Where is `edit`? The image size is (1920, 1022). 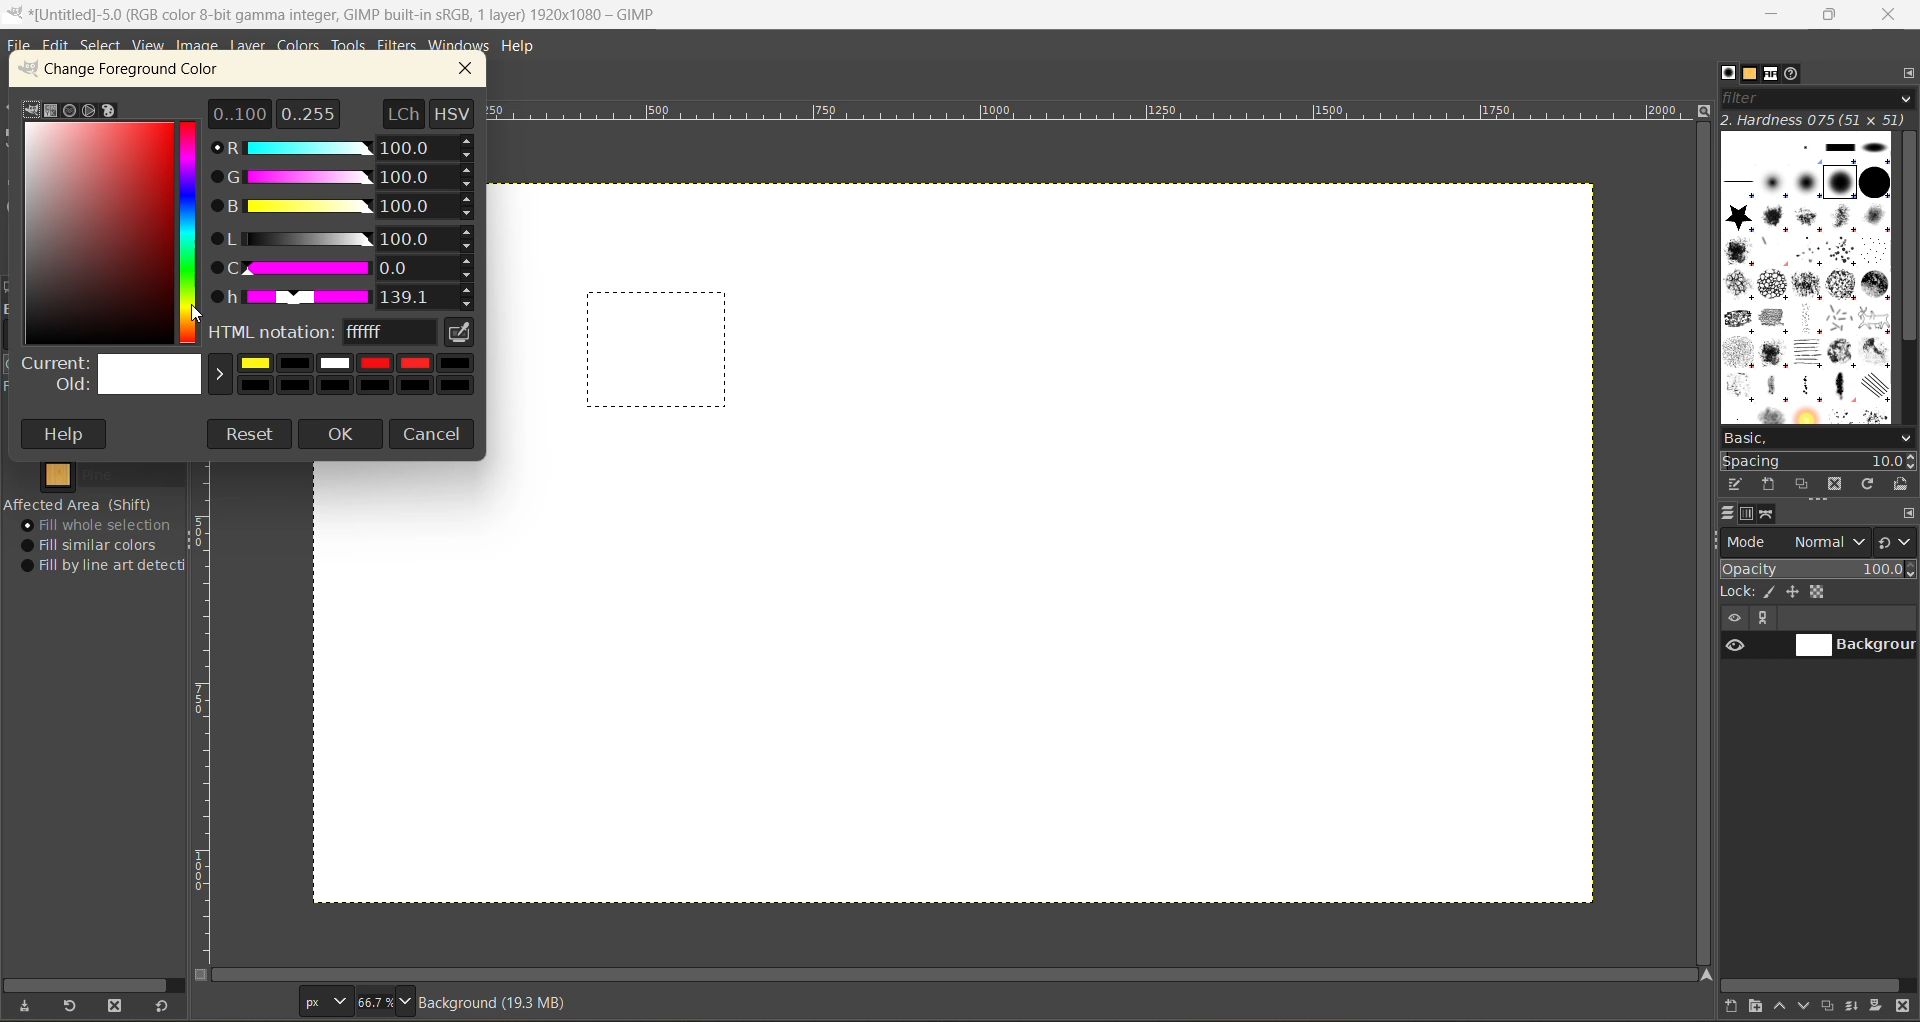 edit is located at coordinates (59, 47).